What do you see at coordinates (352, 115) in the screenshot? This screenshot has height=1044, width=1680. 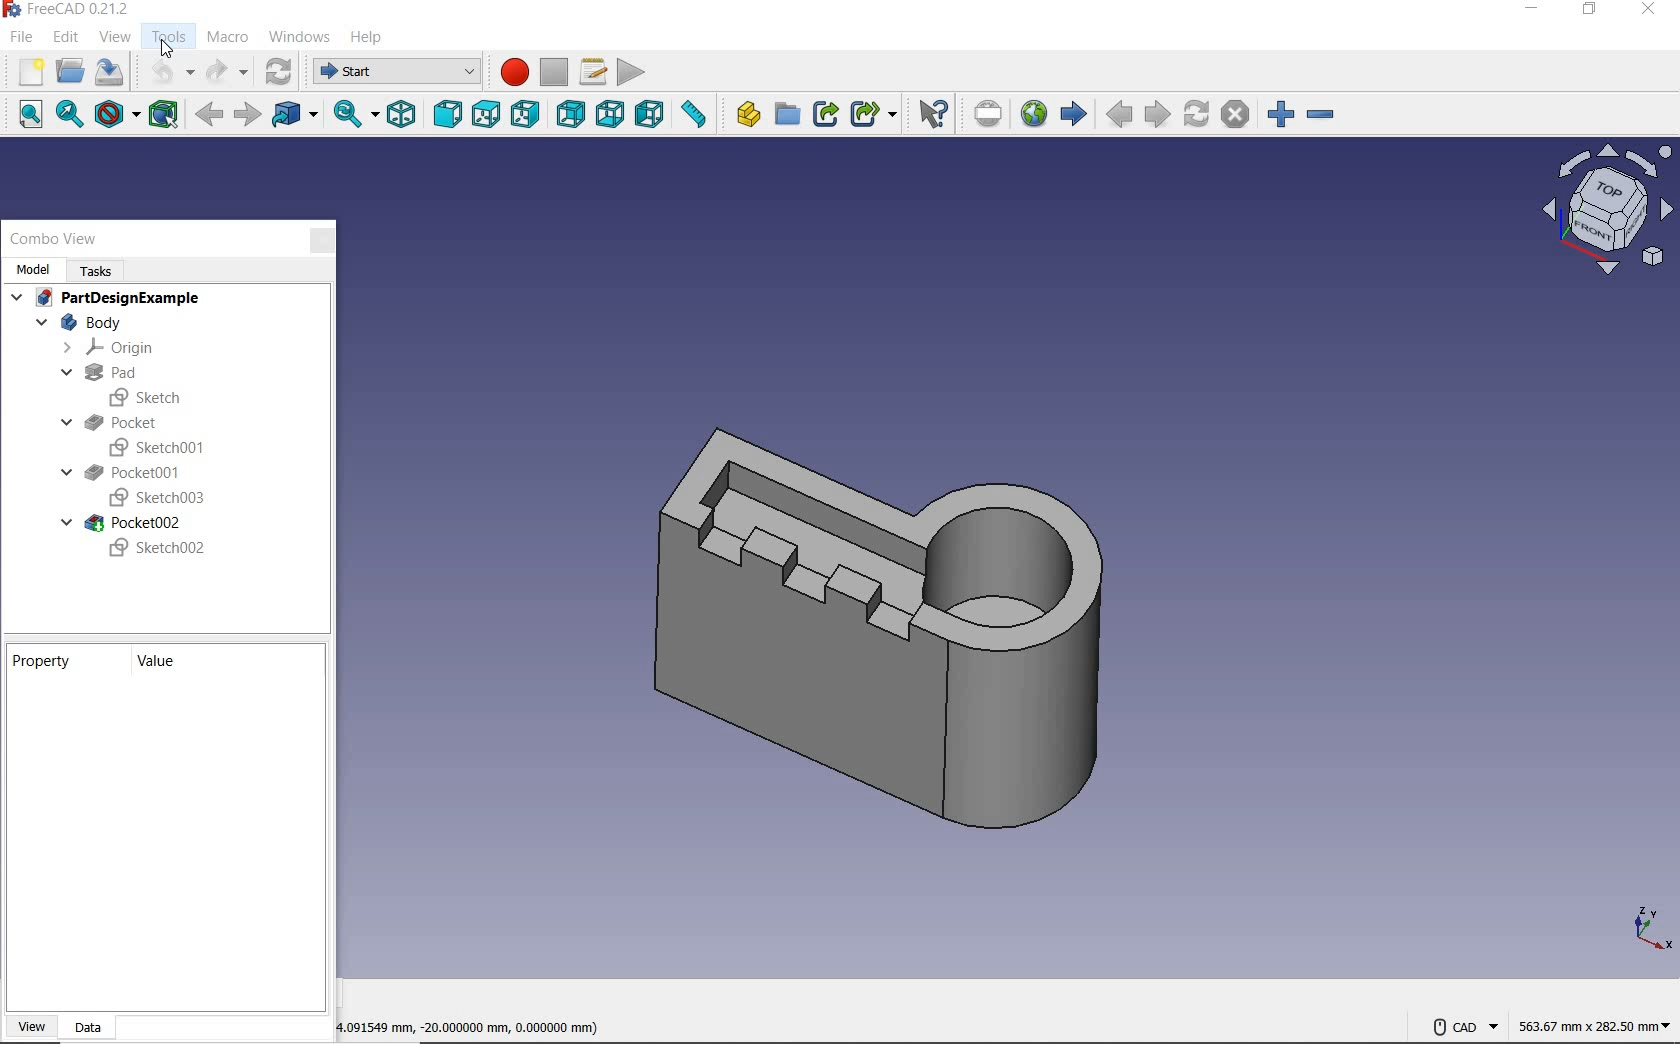 I see `Sync view` at bounding box center [352, 115].